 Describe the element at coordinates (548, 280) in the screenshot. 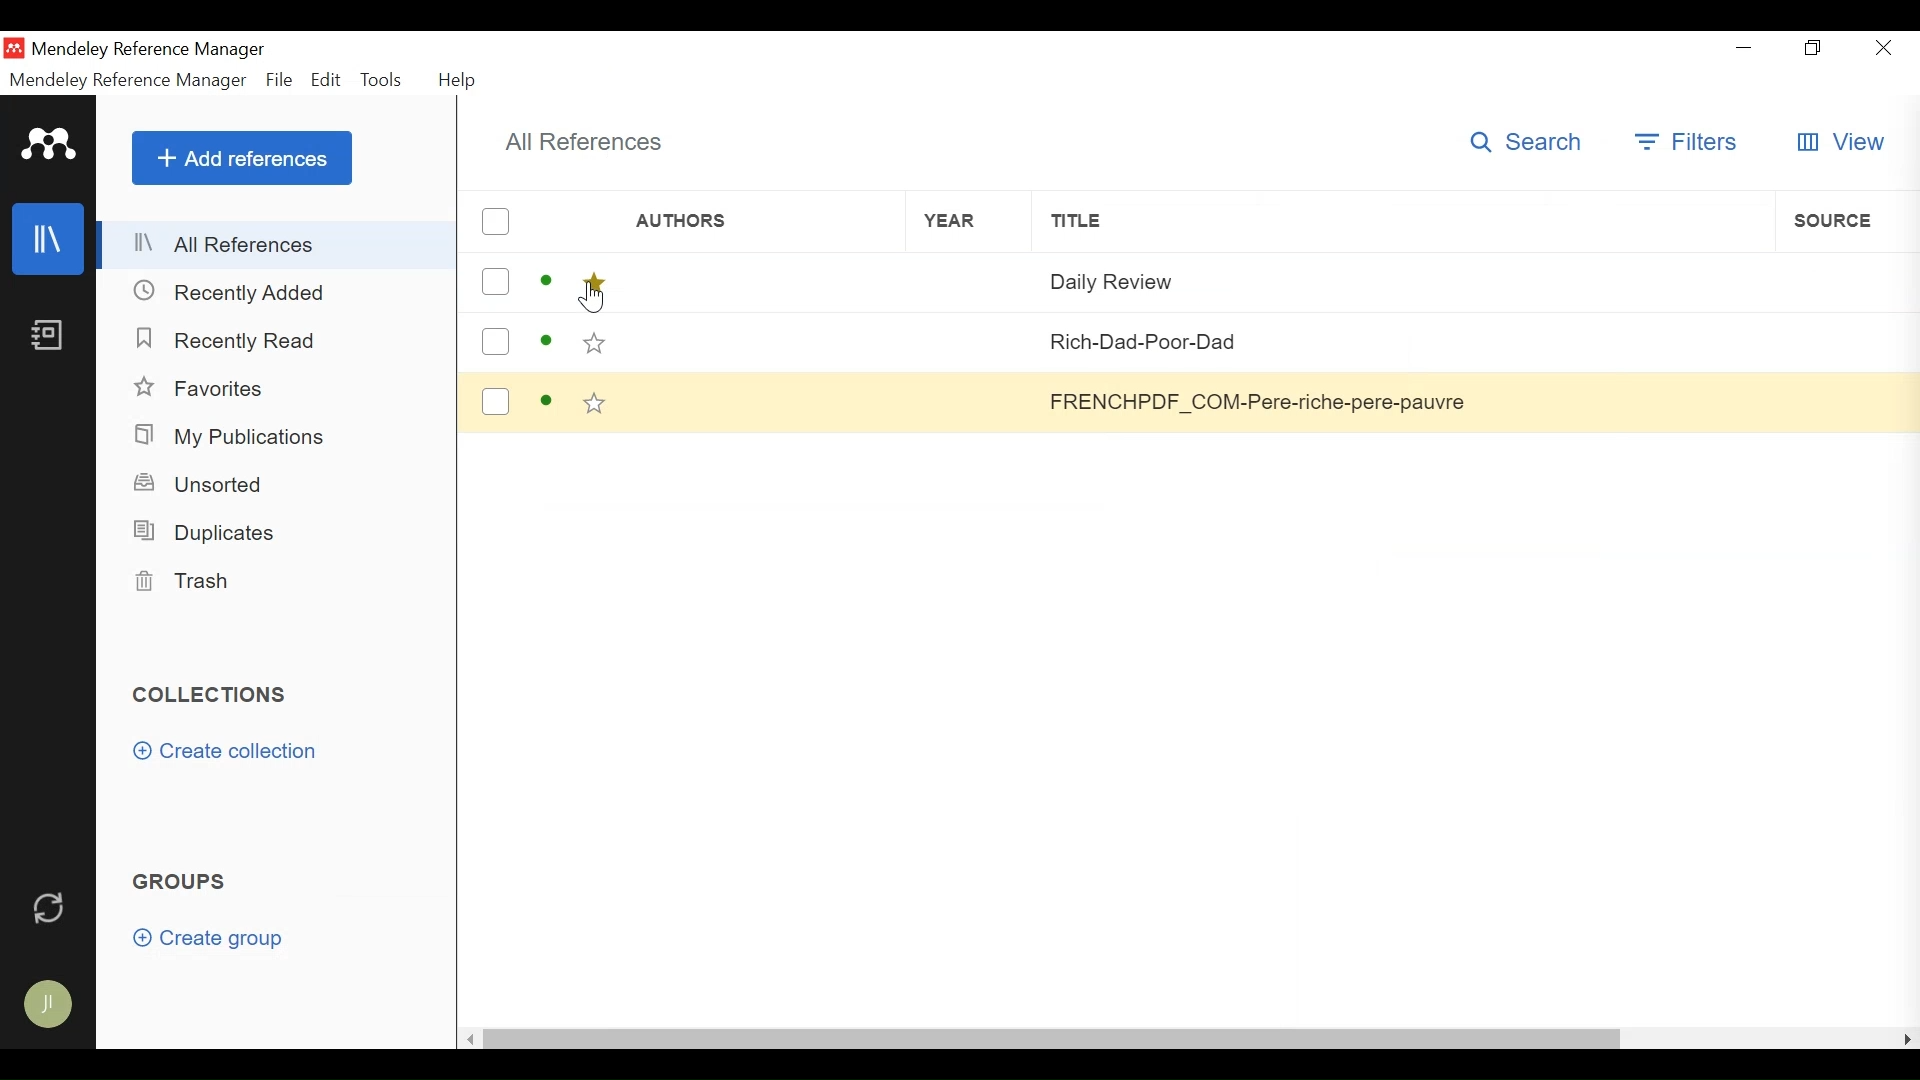

I see `Unread` at that location.